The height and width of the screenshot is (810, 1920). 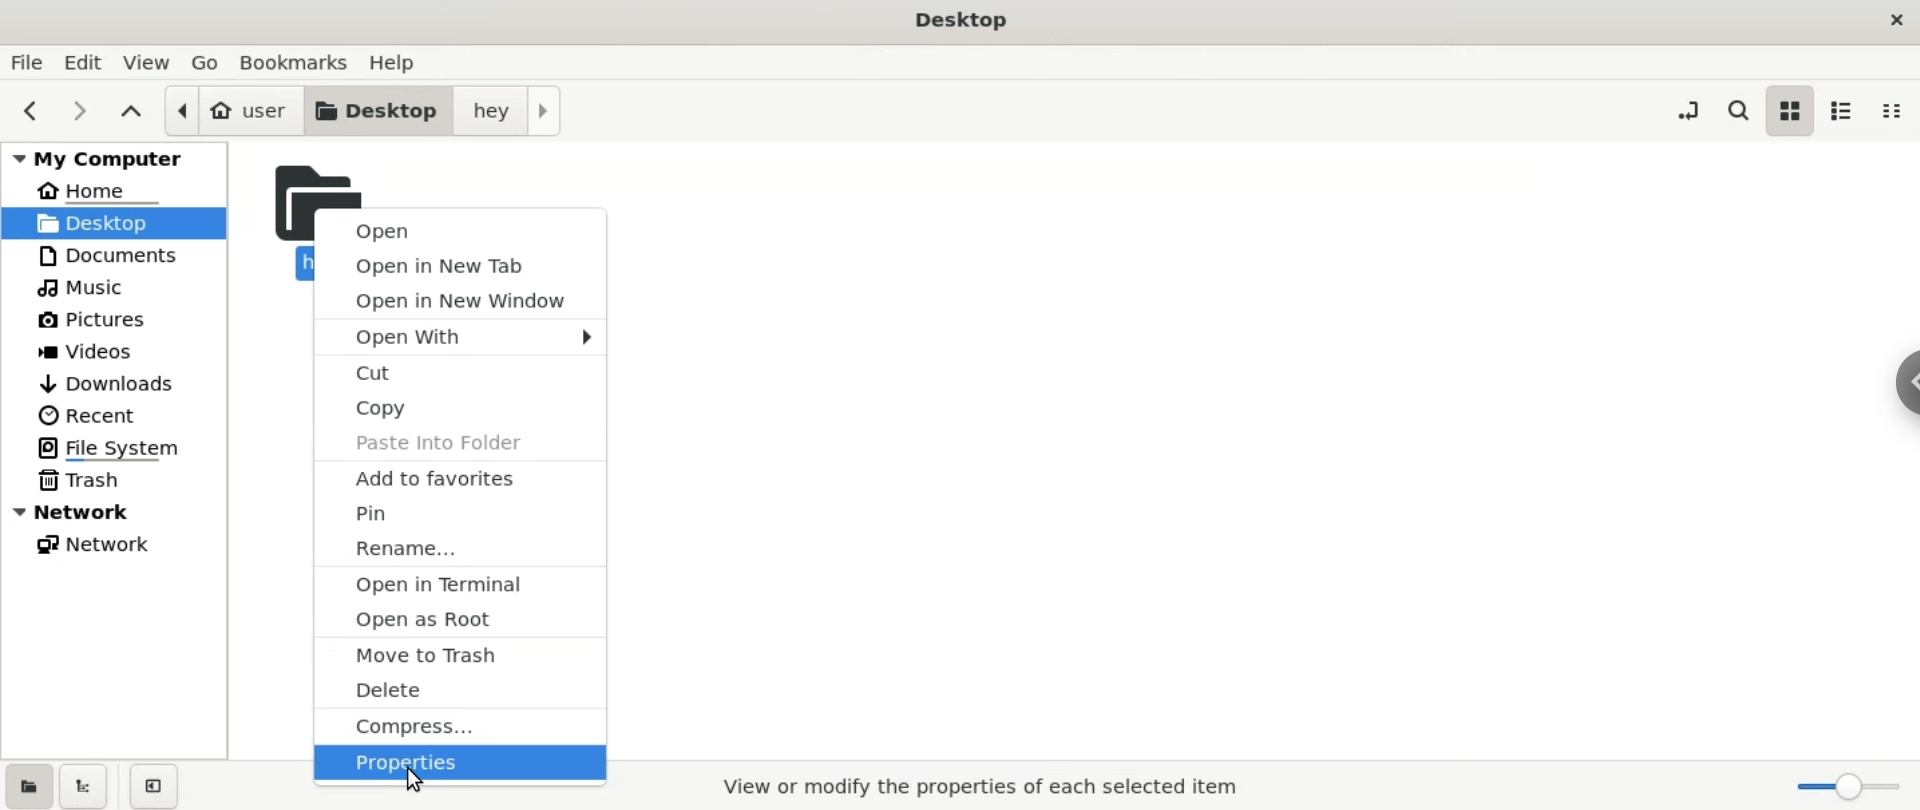 I want to click on delete, so click(x=460, y=690).